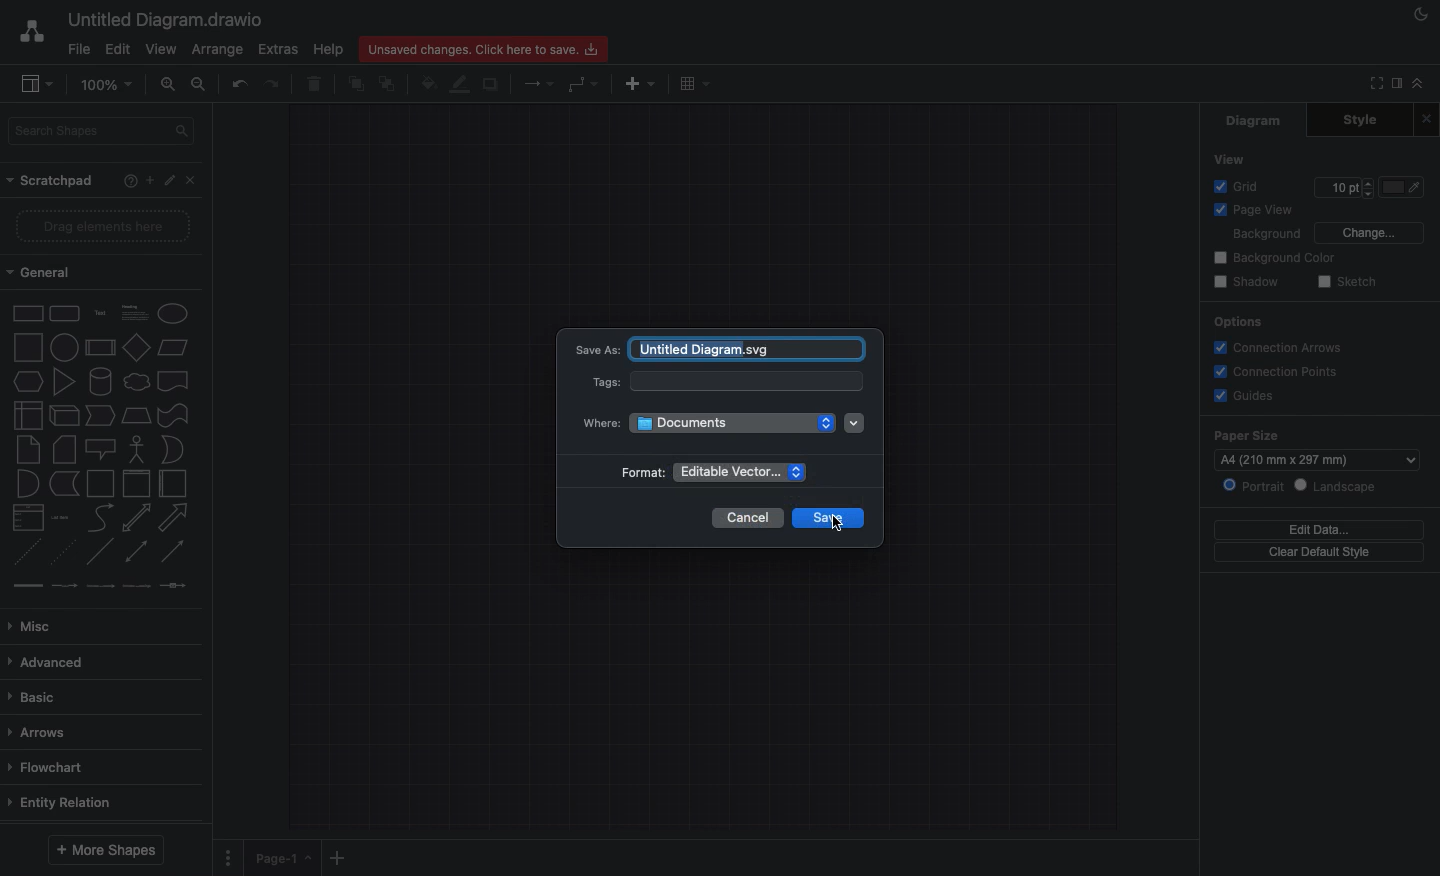 The width and height of the screenshot is (1440, 876). I want to click on Shapes, so click(102, 446).